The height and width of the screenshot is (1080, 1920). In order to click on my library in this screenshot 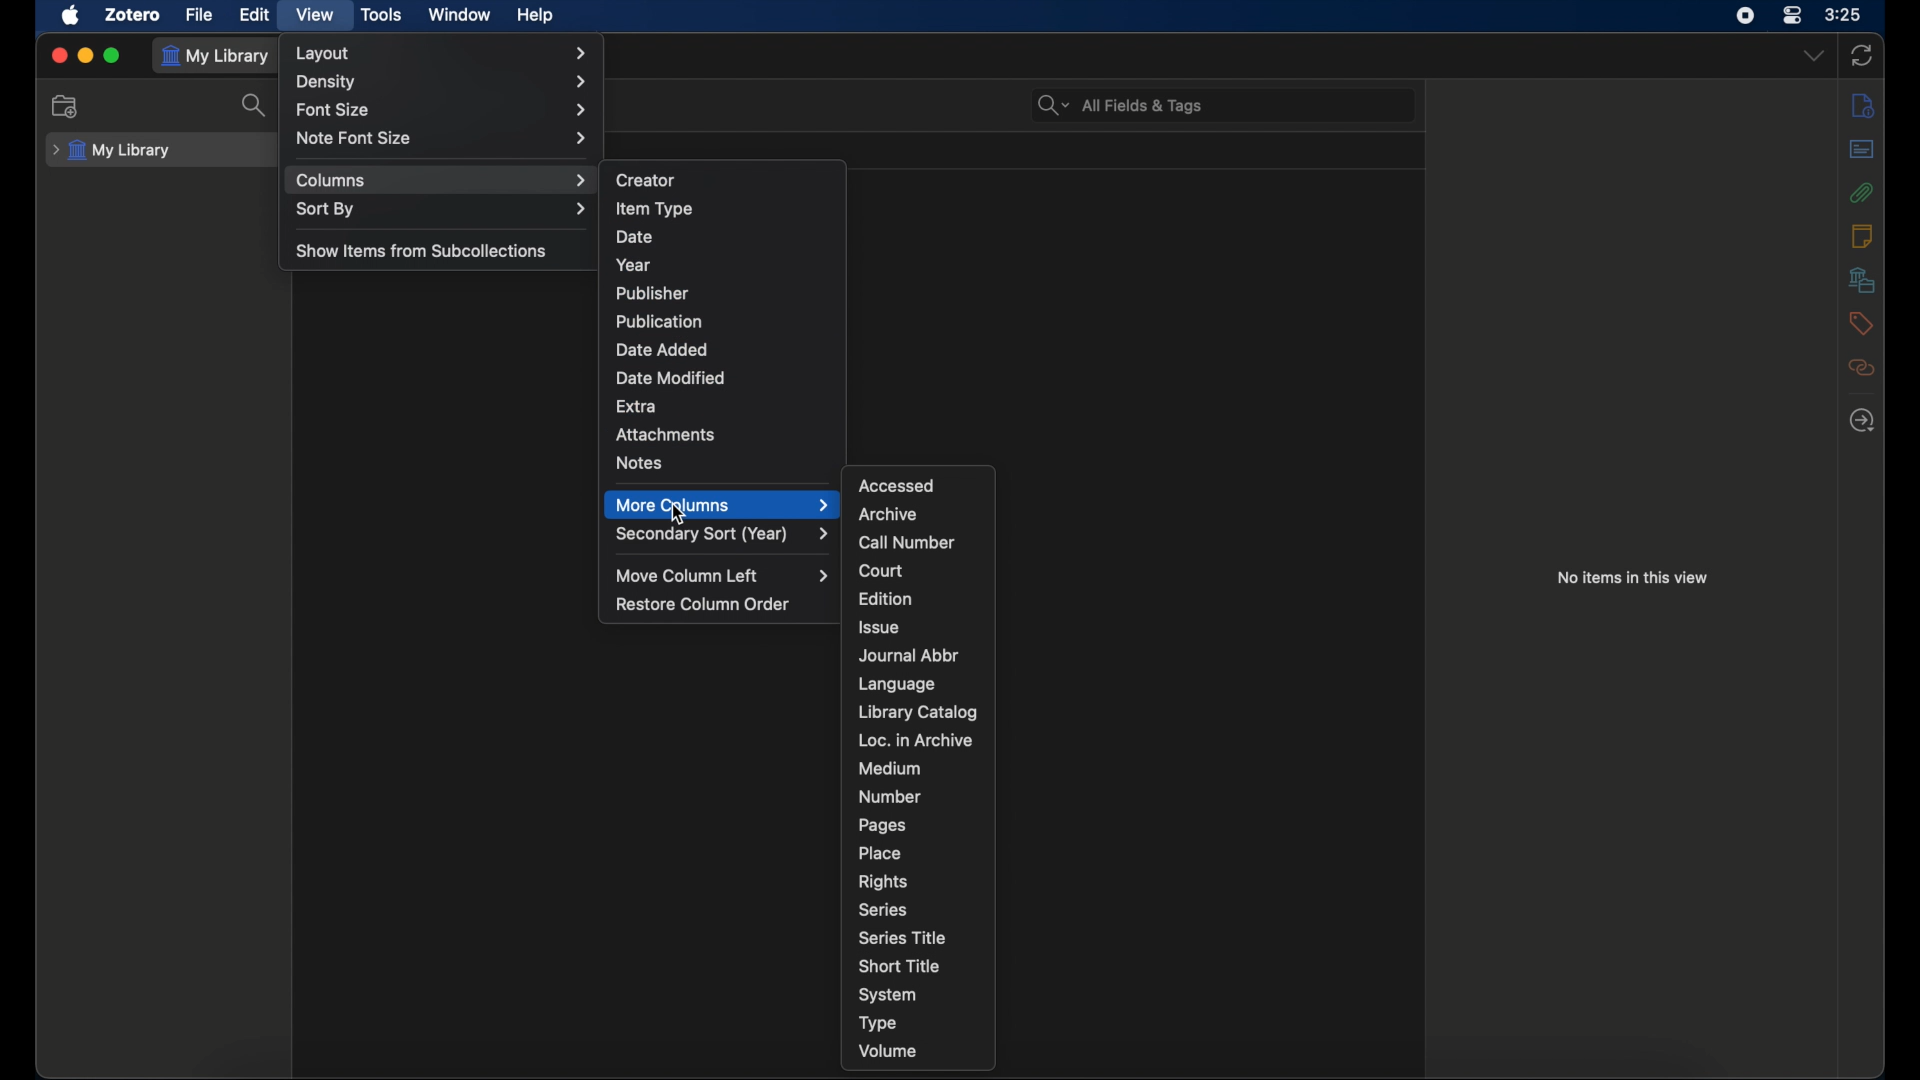, I will do `click(218, 55)`.